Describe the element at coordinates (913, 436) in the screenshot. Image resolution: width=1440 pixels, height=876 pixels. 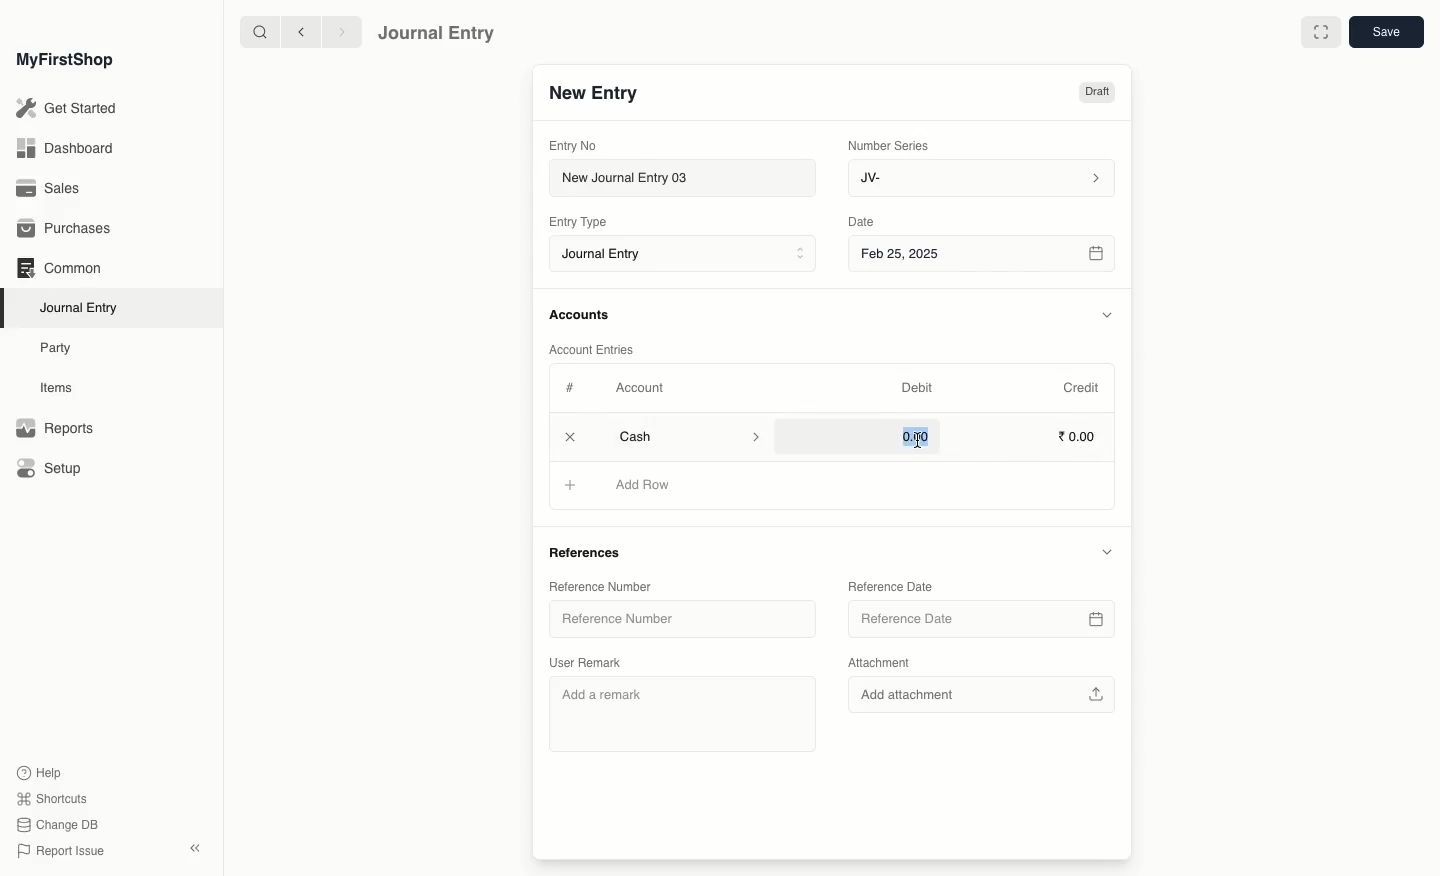
I see `0.00` at that location.